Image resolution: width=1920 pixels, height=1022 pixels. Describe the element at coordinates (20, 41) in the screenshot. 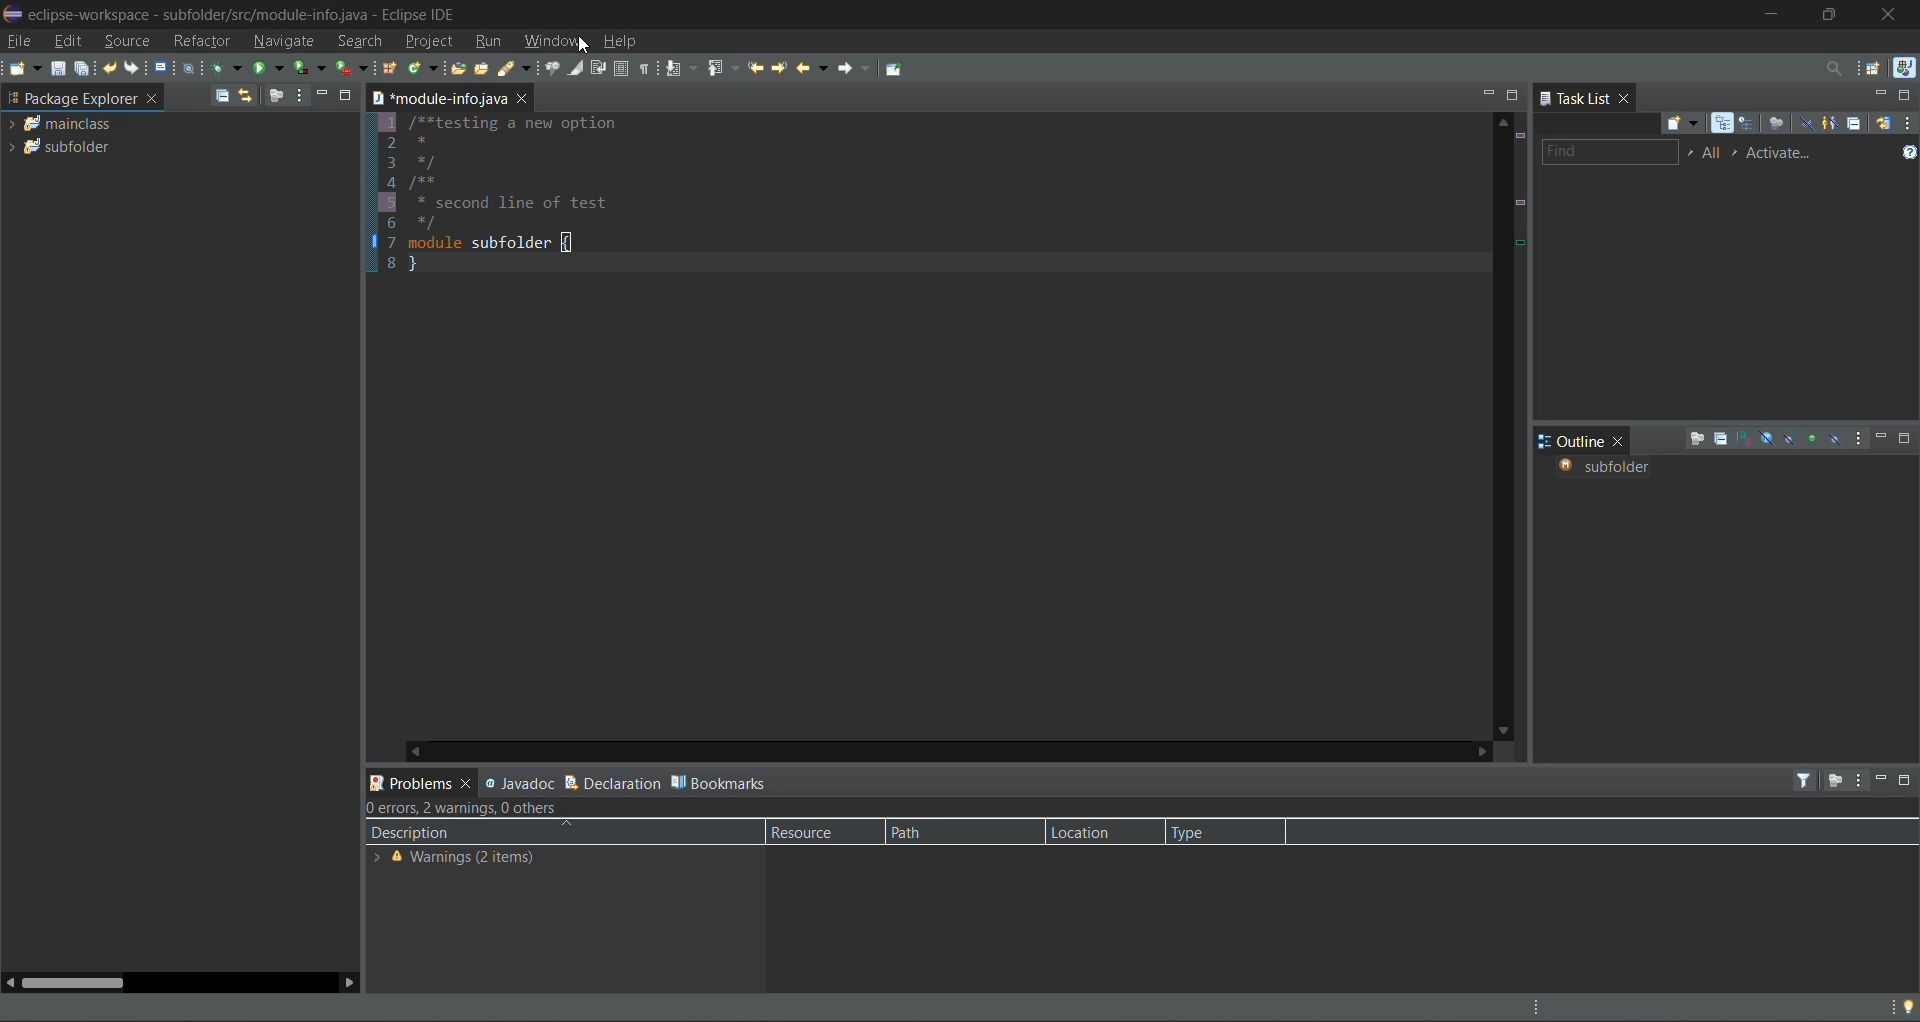

I see `file` at that location.